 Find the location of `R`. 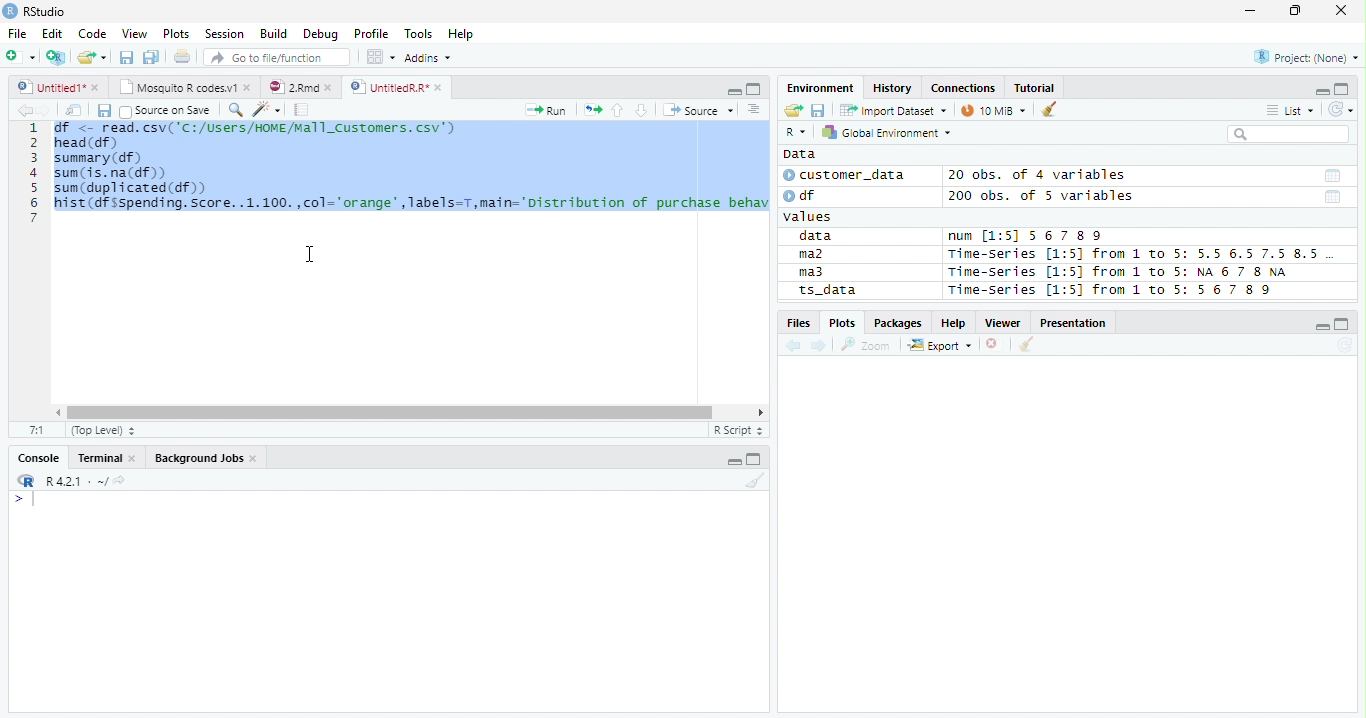

R is located at coordinates (24, 481).